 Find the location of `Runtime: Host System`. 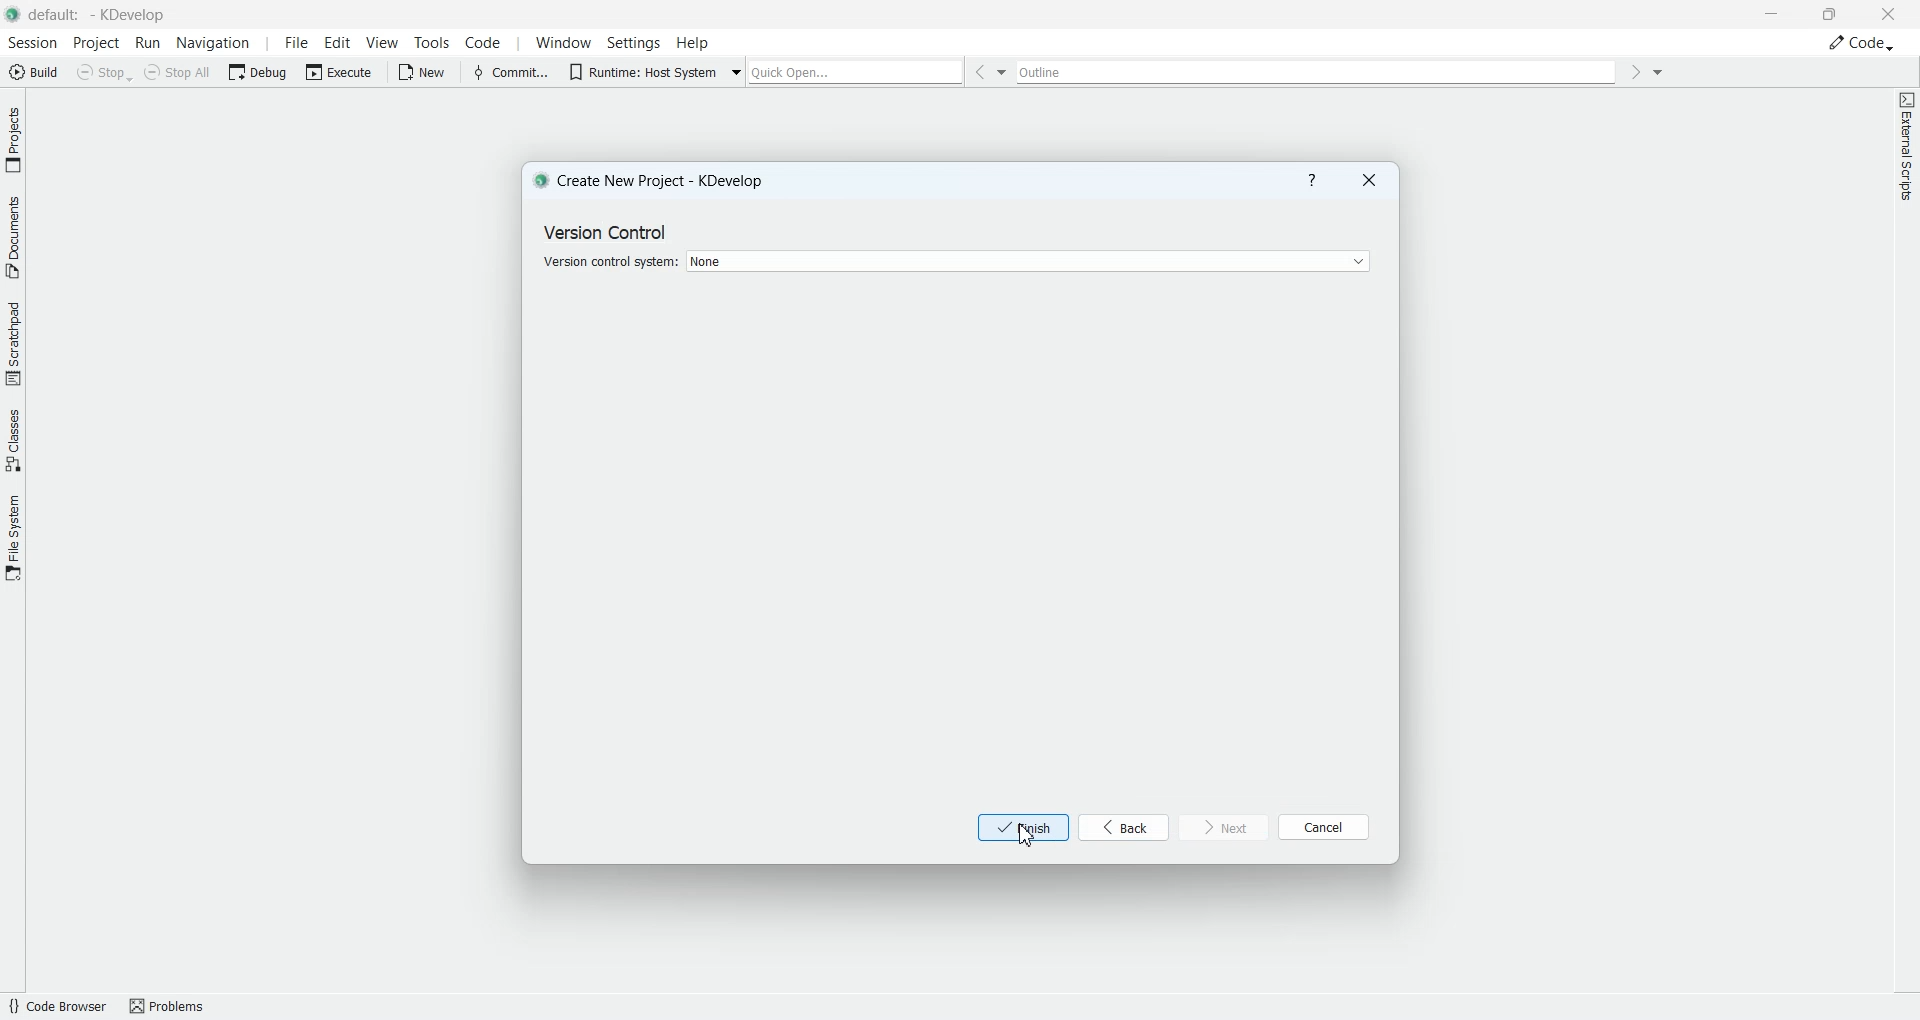

Runtime: Host System is located at coordinates (640, 70).